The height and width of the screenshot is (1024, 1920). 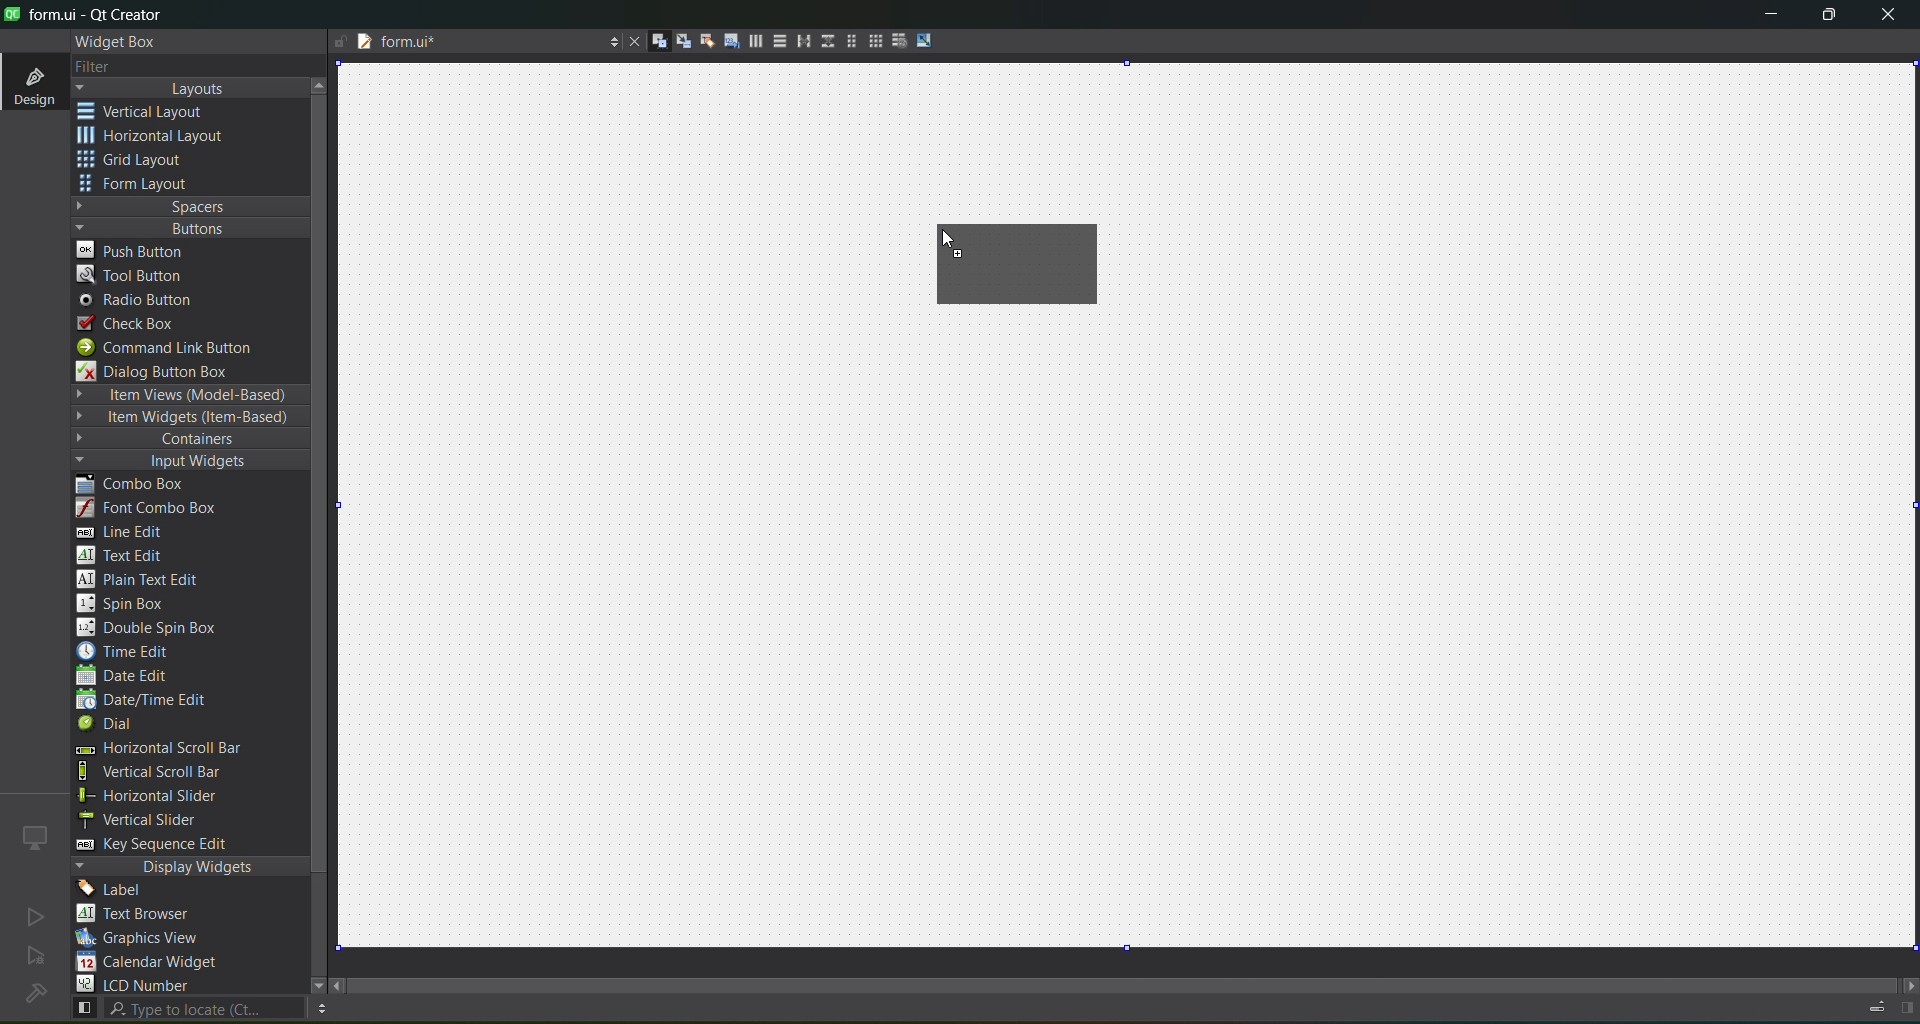 I want to click on edit signals, so click(x=675, y=40).